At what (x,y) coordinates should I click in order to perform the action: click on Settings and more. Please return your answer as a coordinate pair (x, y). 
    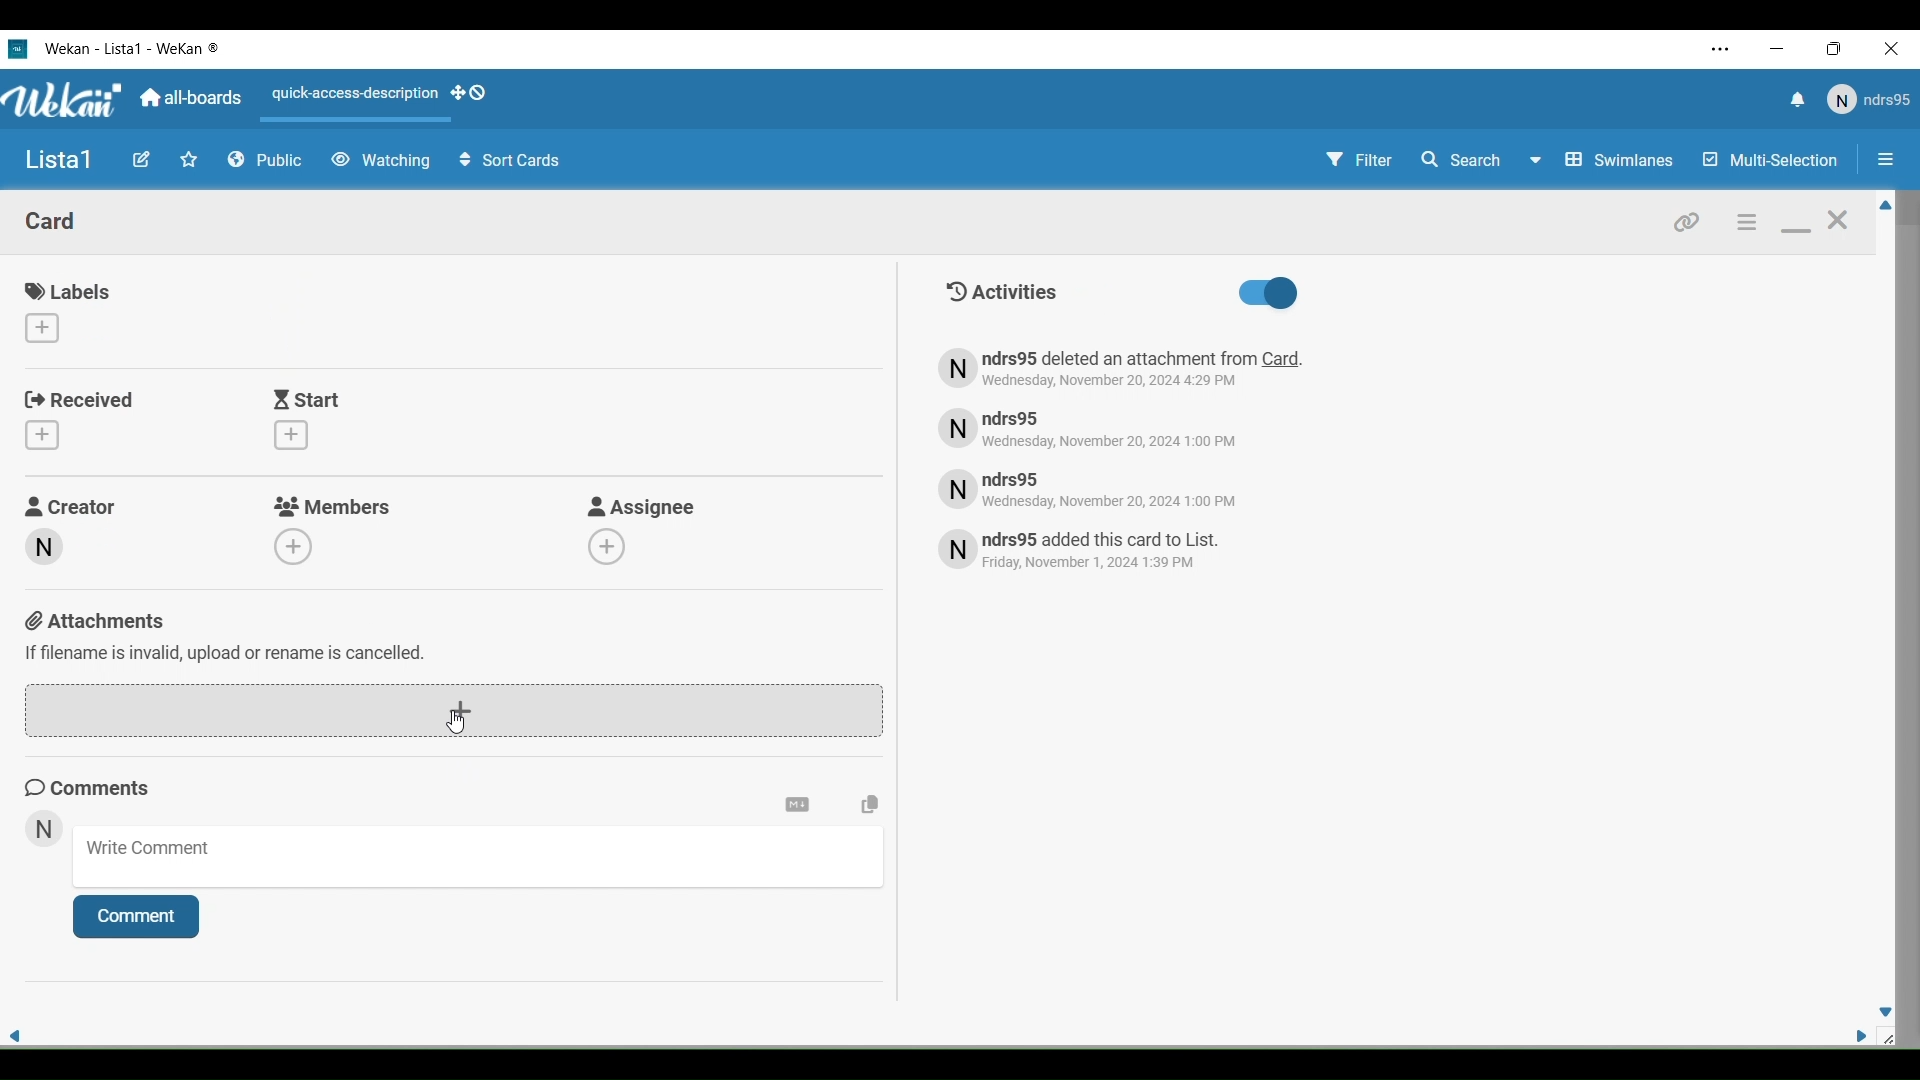
    Looking at the image, I should click on (1722, 49).